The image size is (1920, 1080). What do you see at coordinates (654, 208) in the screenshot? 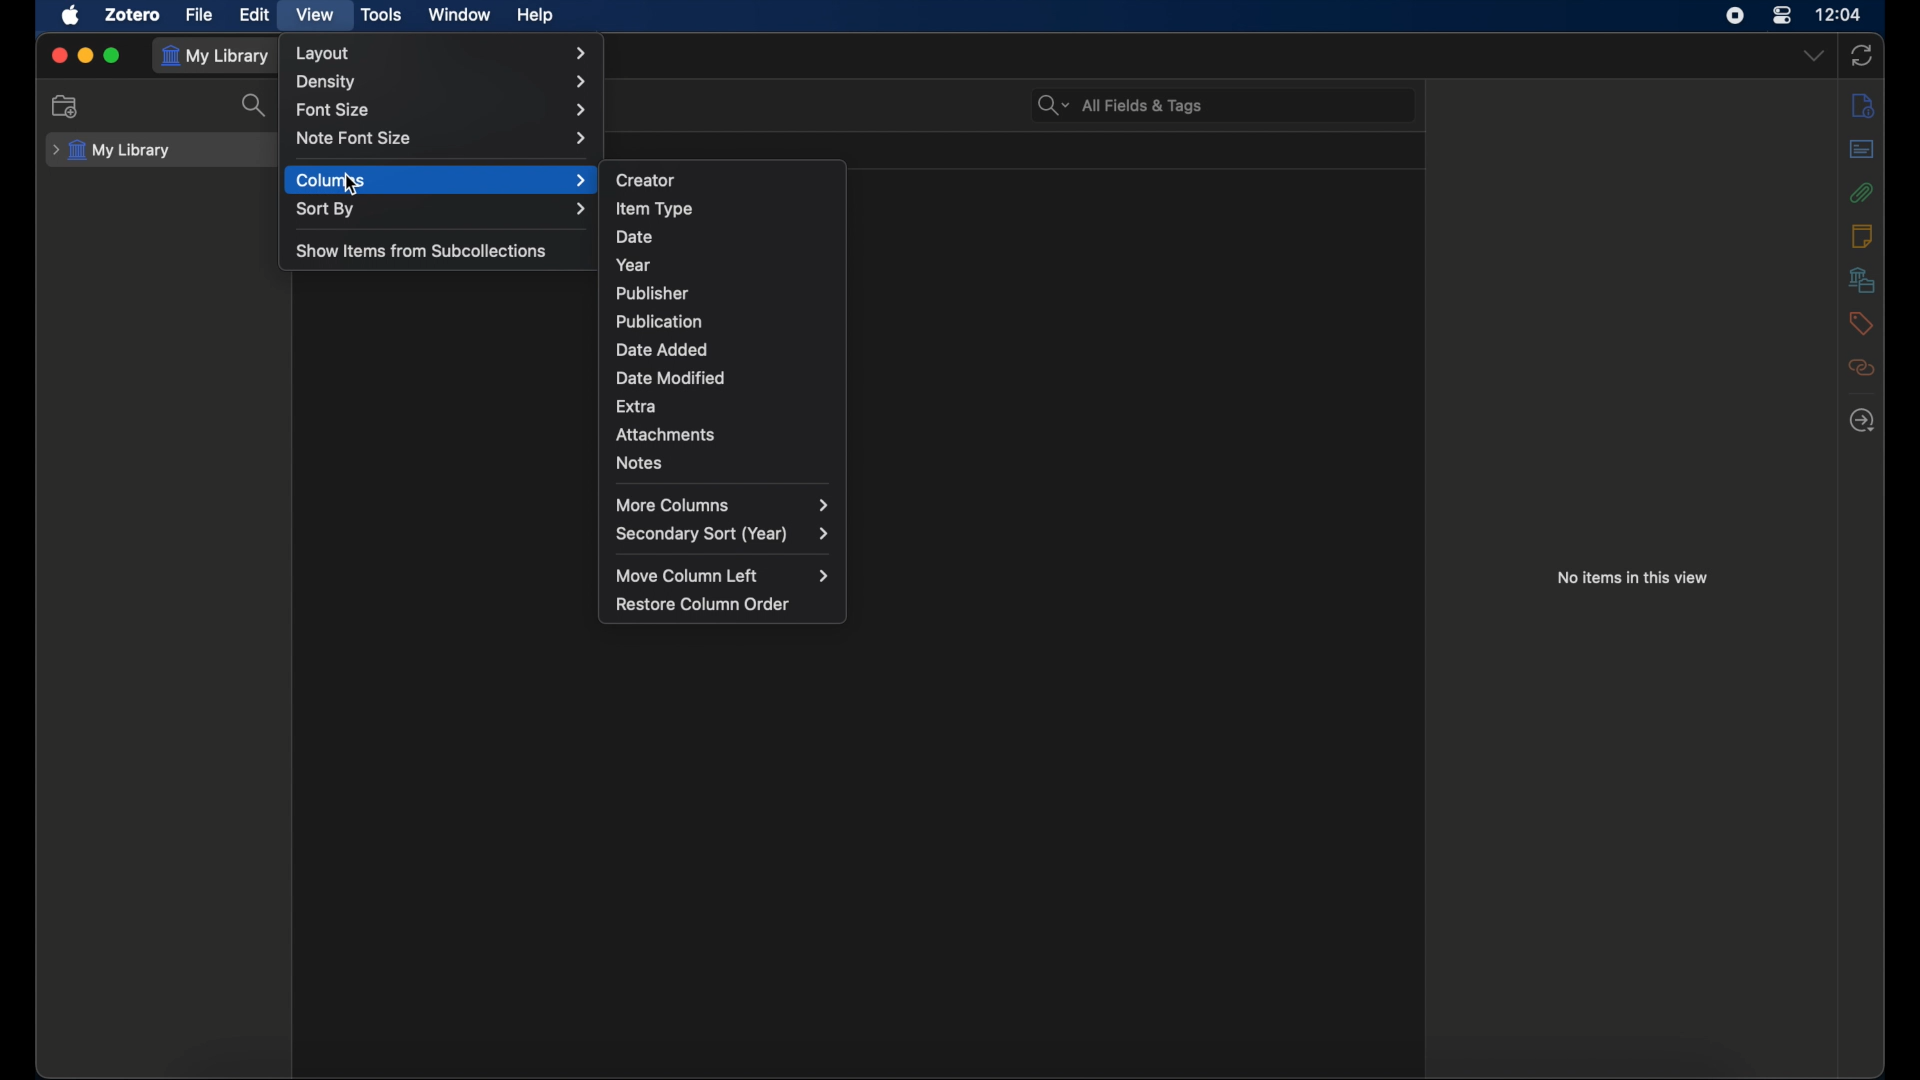
I see `item type` at bounding box center [654, 208].